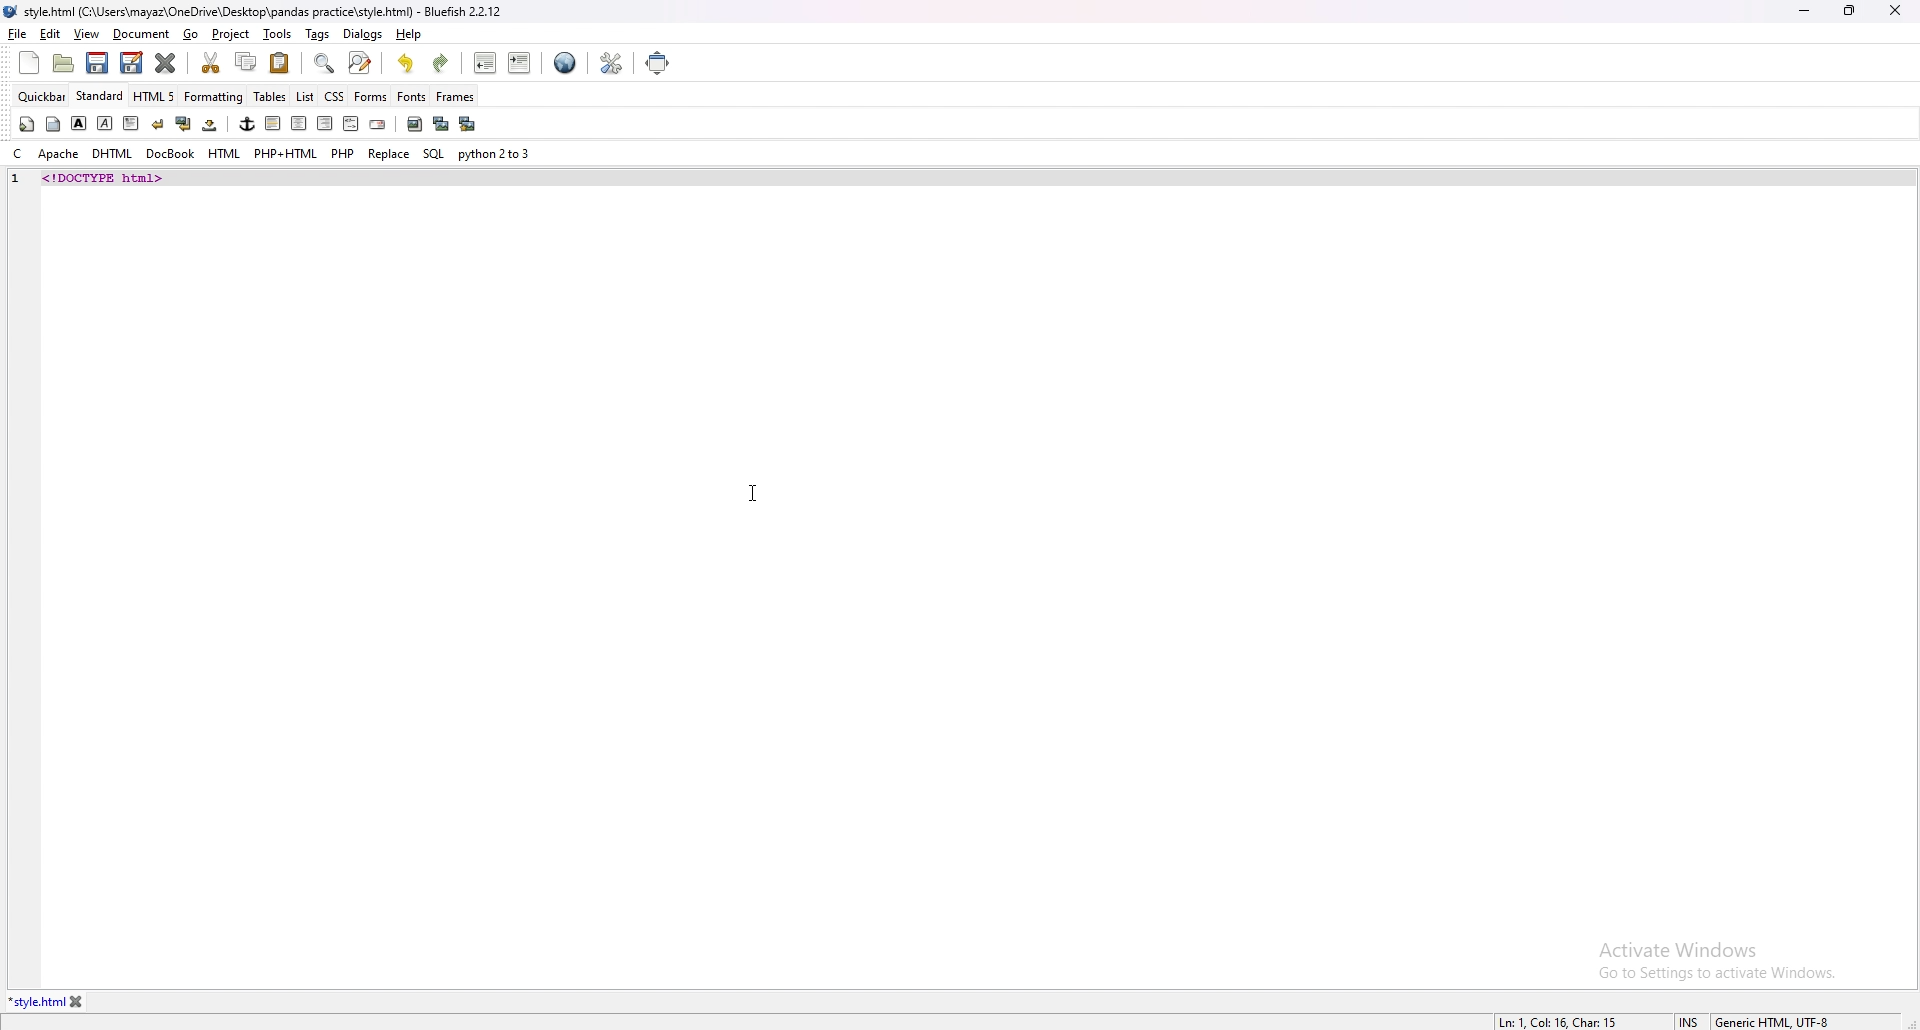 This screenshot has height=1030, width=1920. What do you see at coordinates (162, 177) in the screenshot?
I see `code` at bounding box center [162, 177].